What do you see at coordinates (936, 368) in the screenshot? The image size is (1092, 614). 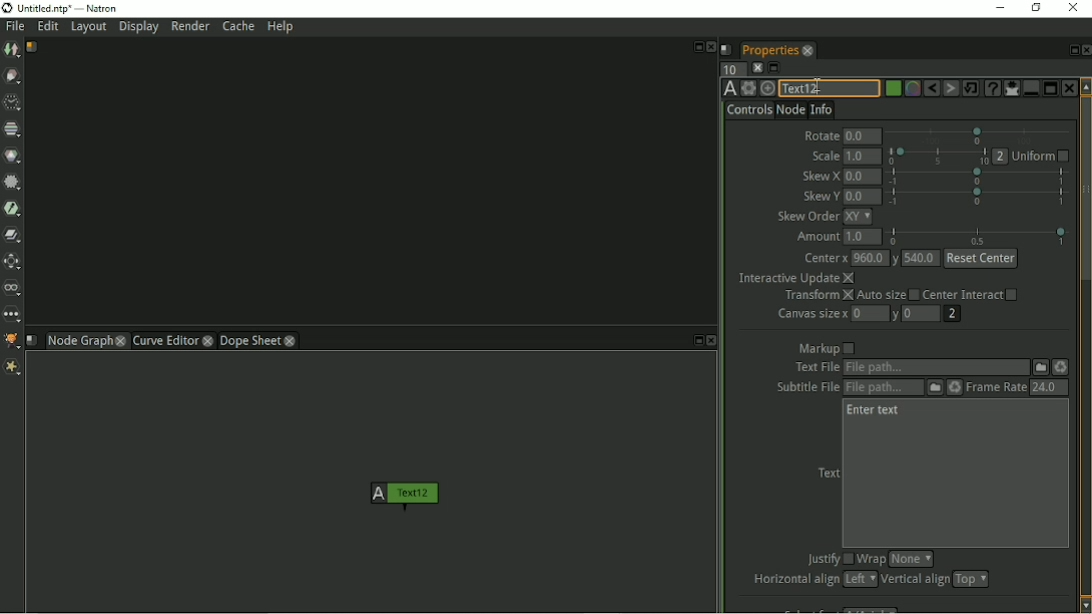 I see `file path` at bounding box center [936, 368].